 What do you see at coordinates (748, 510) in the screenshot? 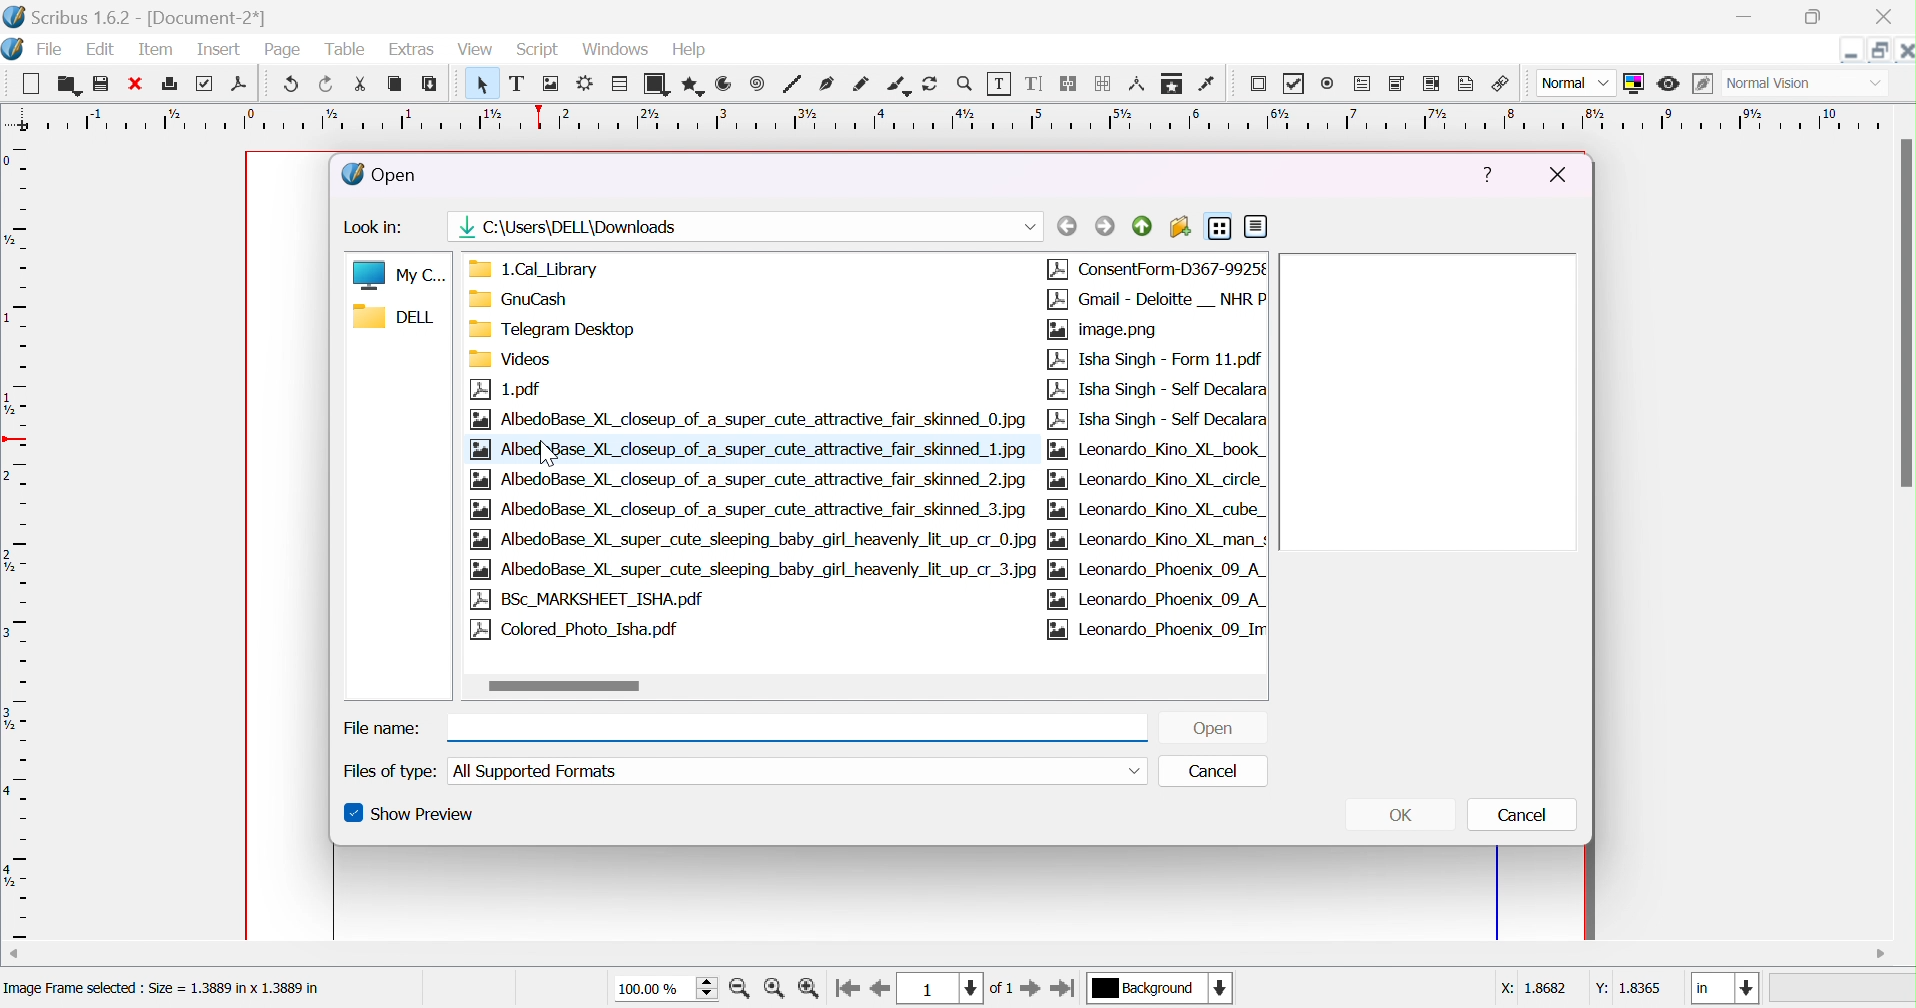
I see `AlbedoBase_XL_closeup_of_a_super_cute_attractive_fair_skinned_3.jpg-` at bounding box center [748, 510].